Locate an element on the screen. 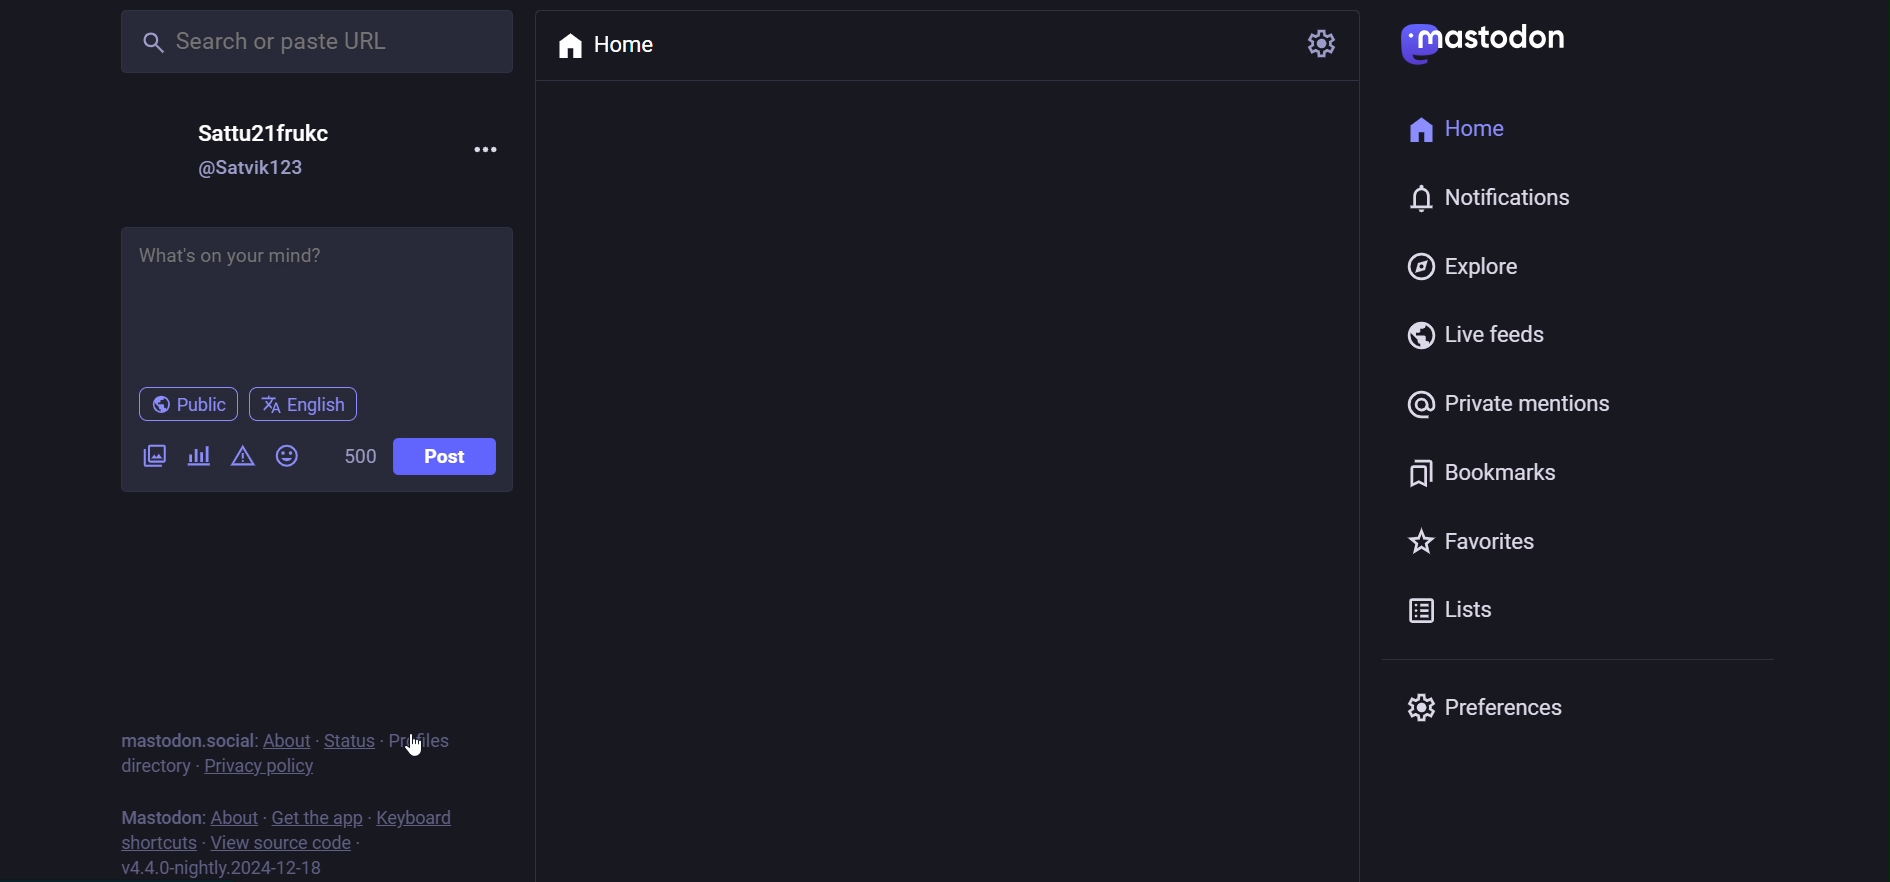  What's on your mind? is located at coordinates (321, 302).